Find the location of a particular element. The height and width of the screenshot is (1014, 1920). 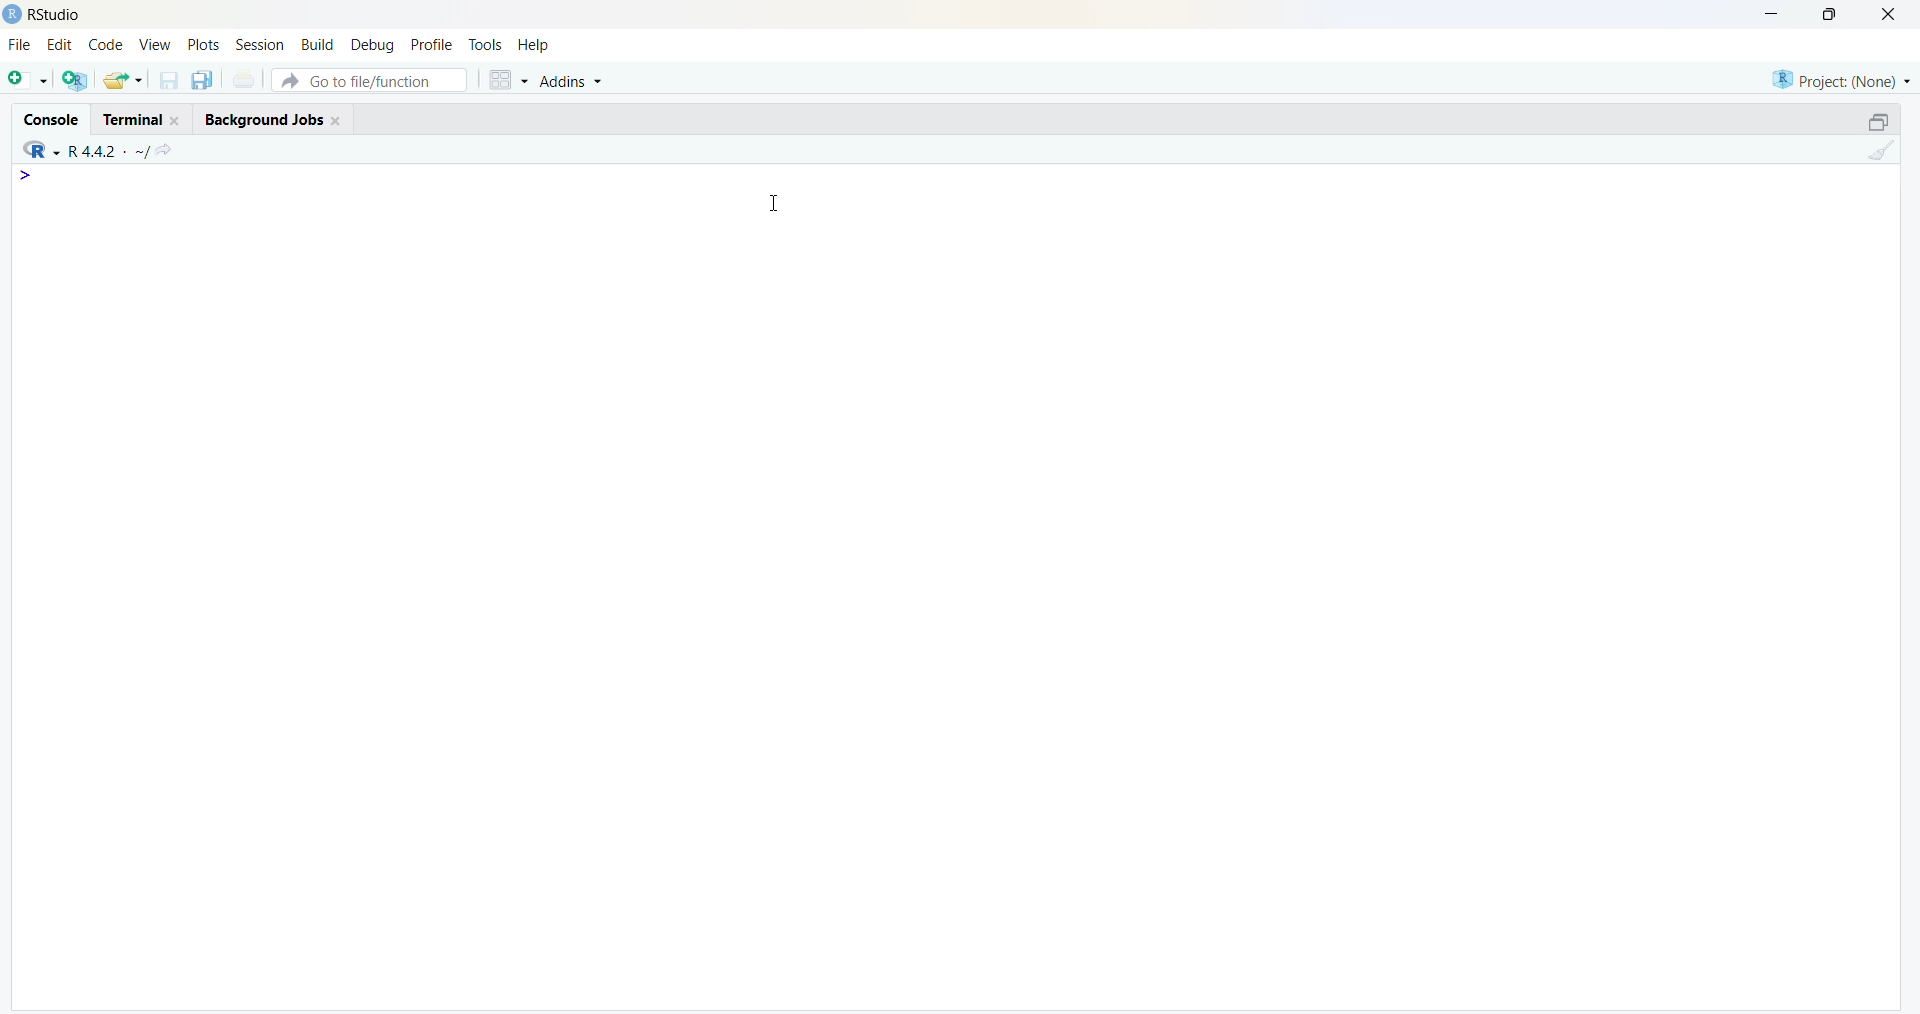

grid is located at coordinates (509, 79).